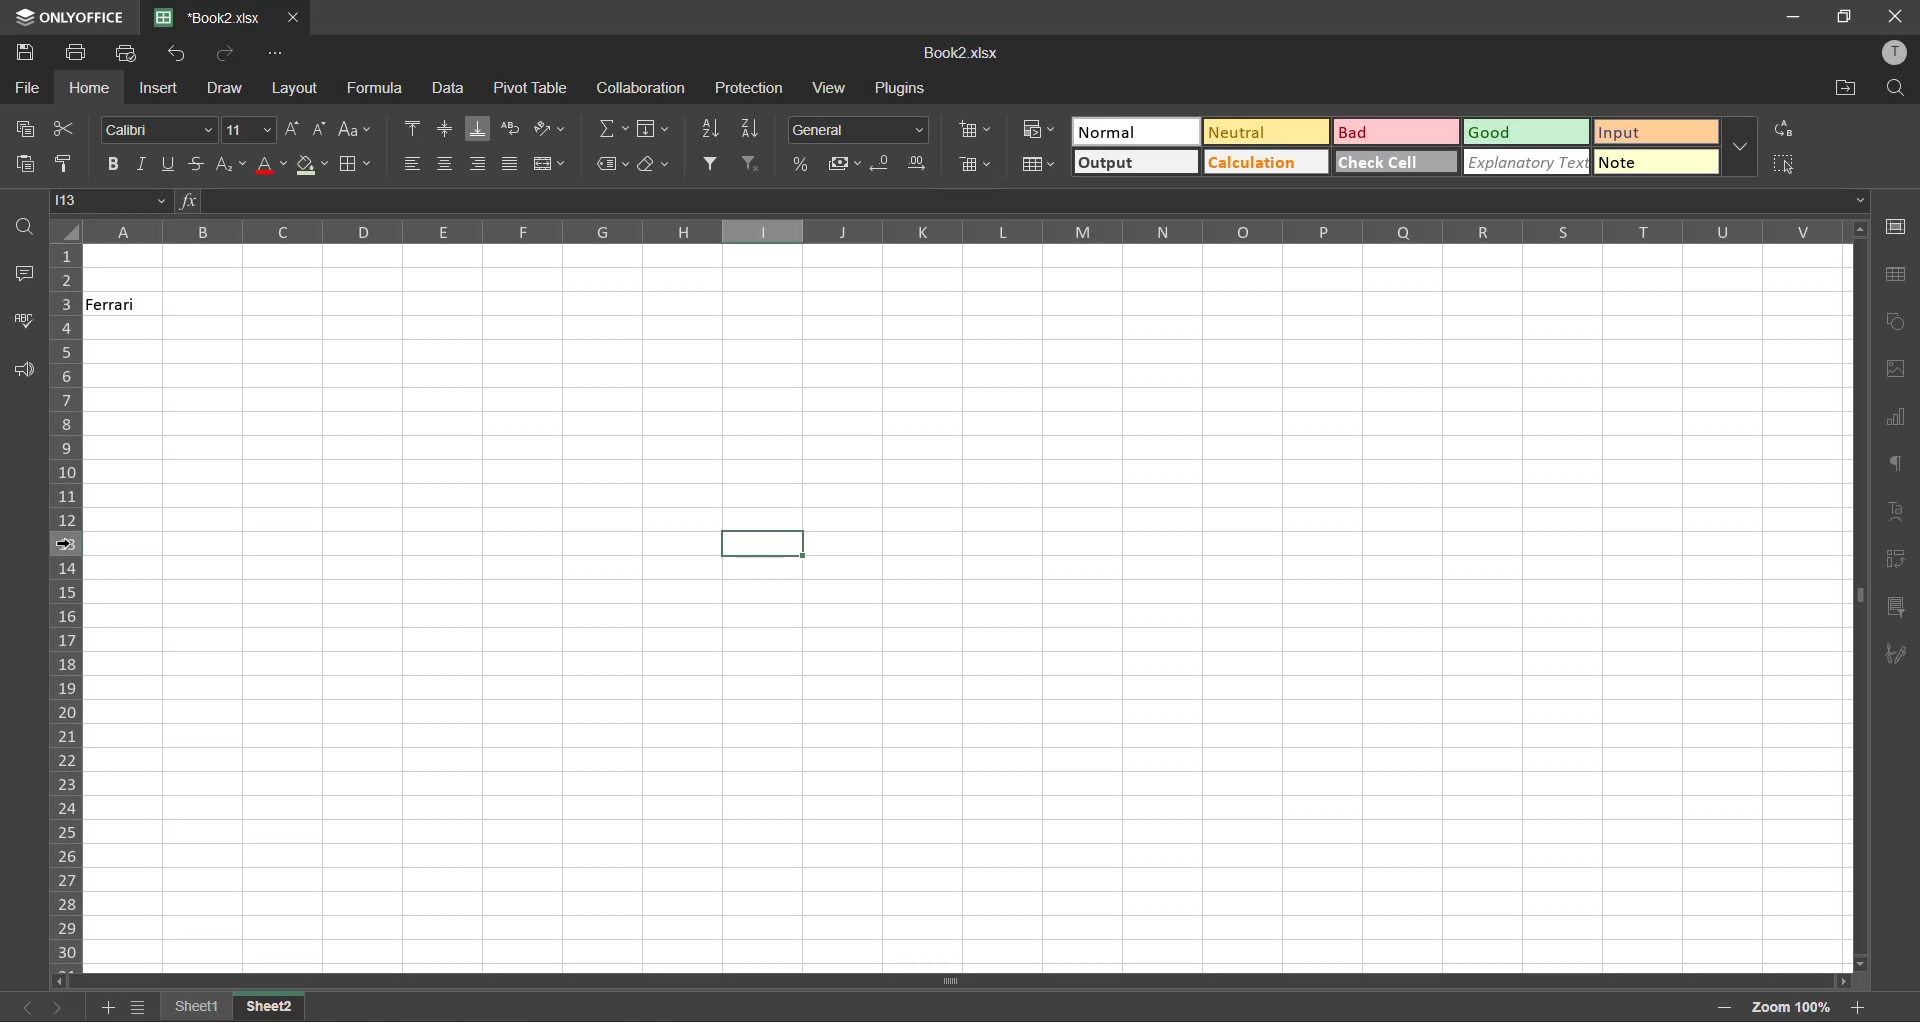 This screenshot has width=1920, height=1022. What do you see at coordinates (803, 166) in the screenshot?
I see `percent` at bounding box center [803, 166].